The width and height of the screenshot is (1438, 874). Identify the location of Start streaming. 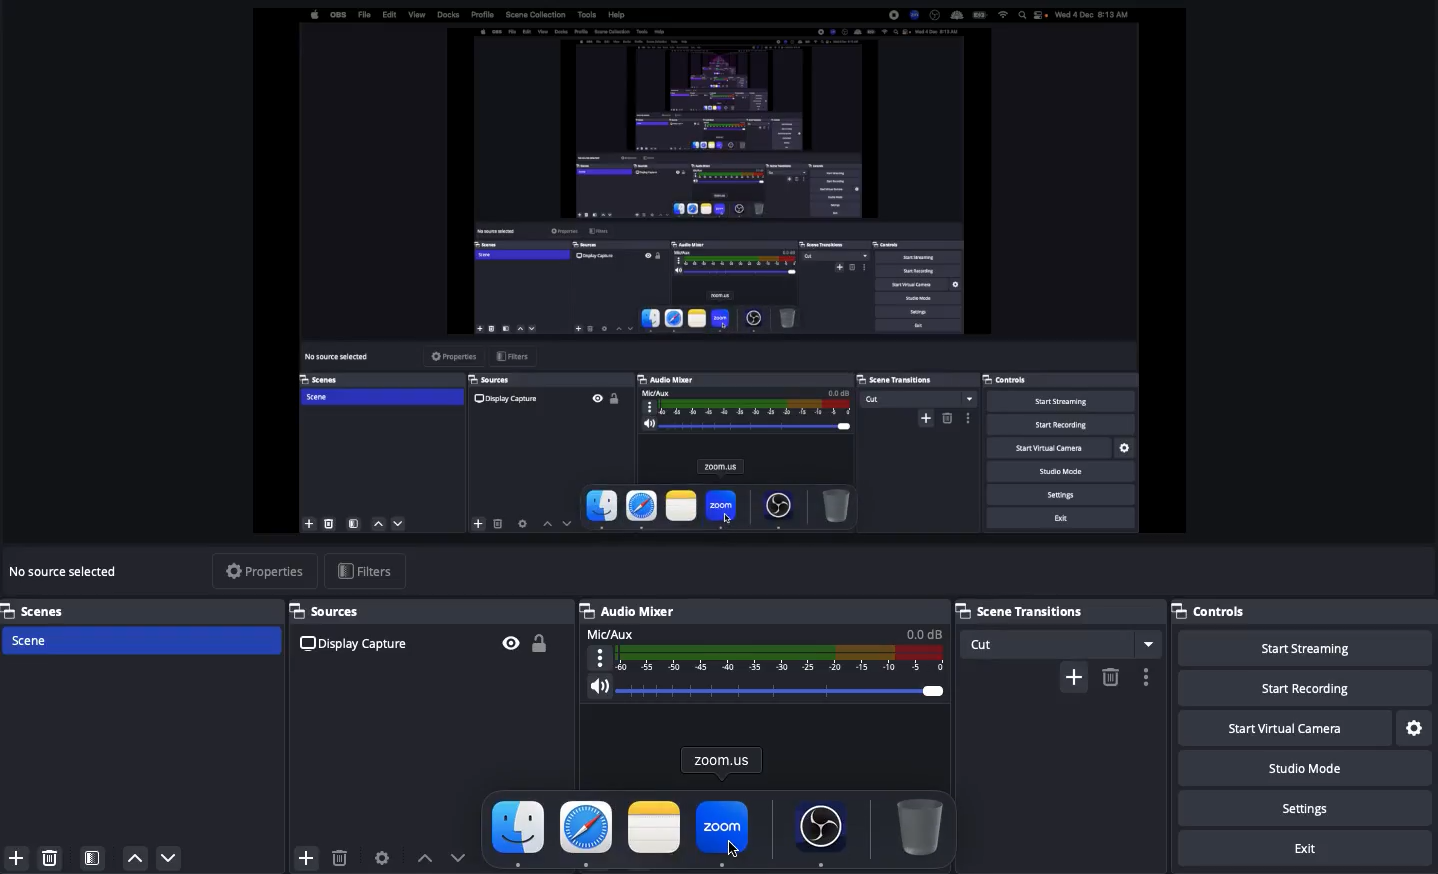
(1309, 649).